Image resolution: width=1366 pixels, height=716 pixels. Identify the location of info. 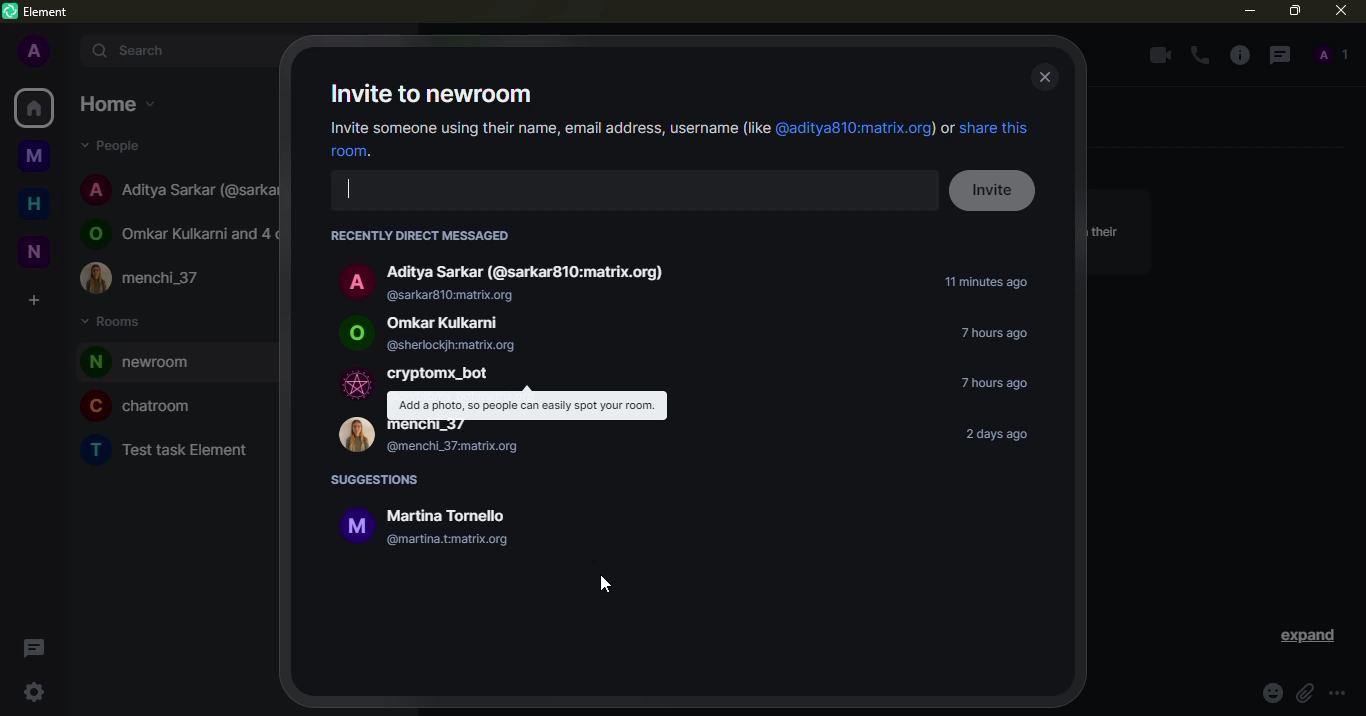
(1239, 56).